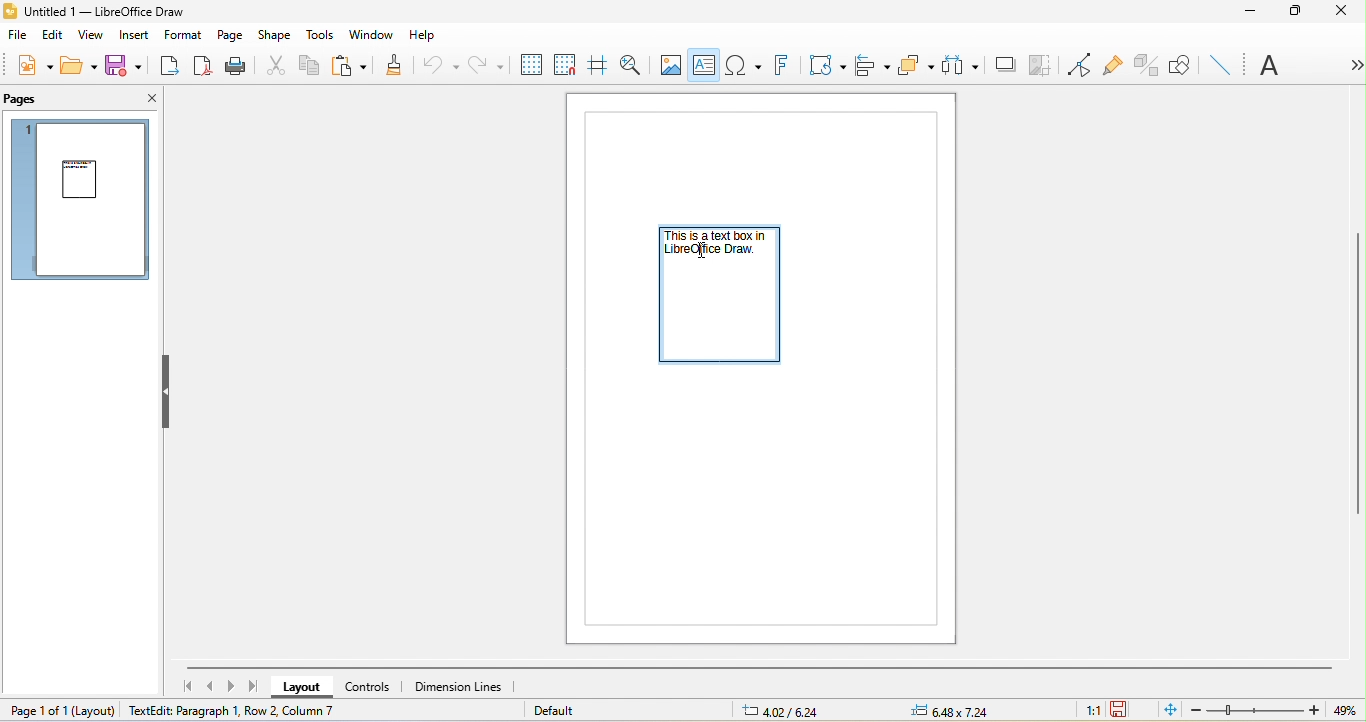 The width and height of the screenshot is (1366, 722). What do you see at coordinates (1226, 66) in the screenshot?
I see `insert line` at bounding box center [1226, 66].